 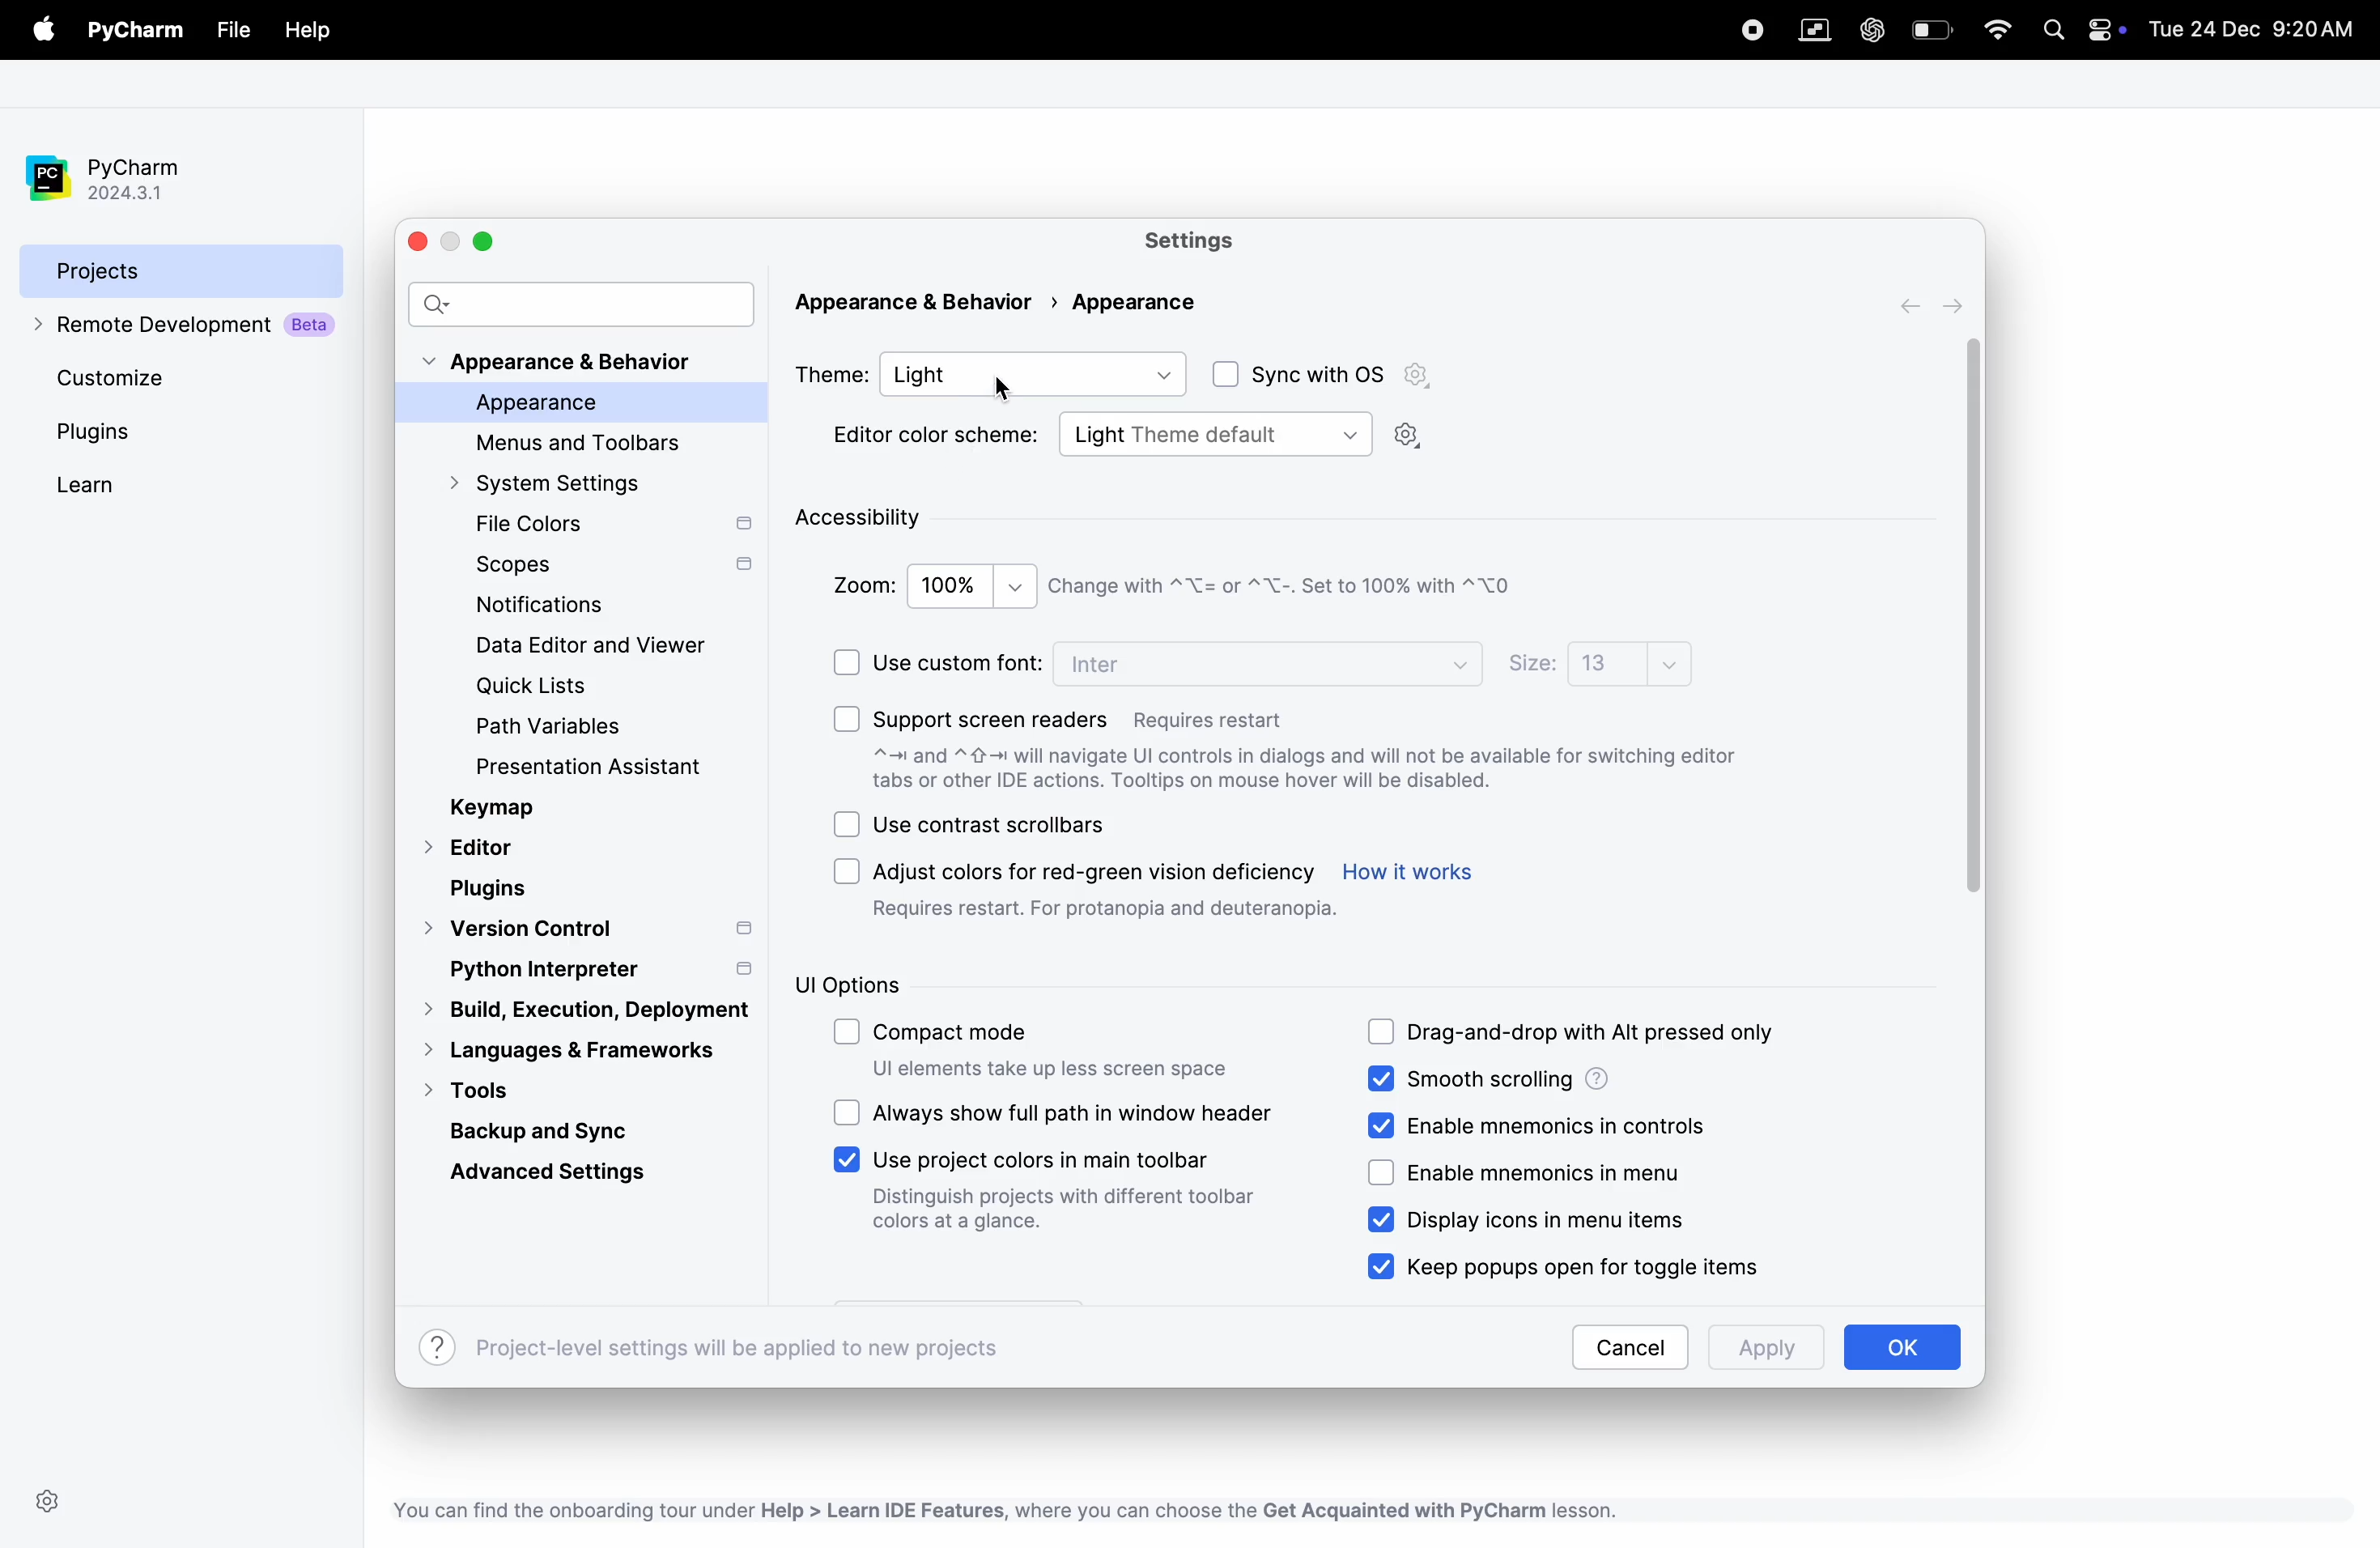 I want to click on search, so click(x=582, y=302).